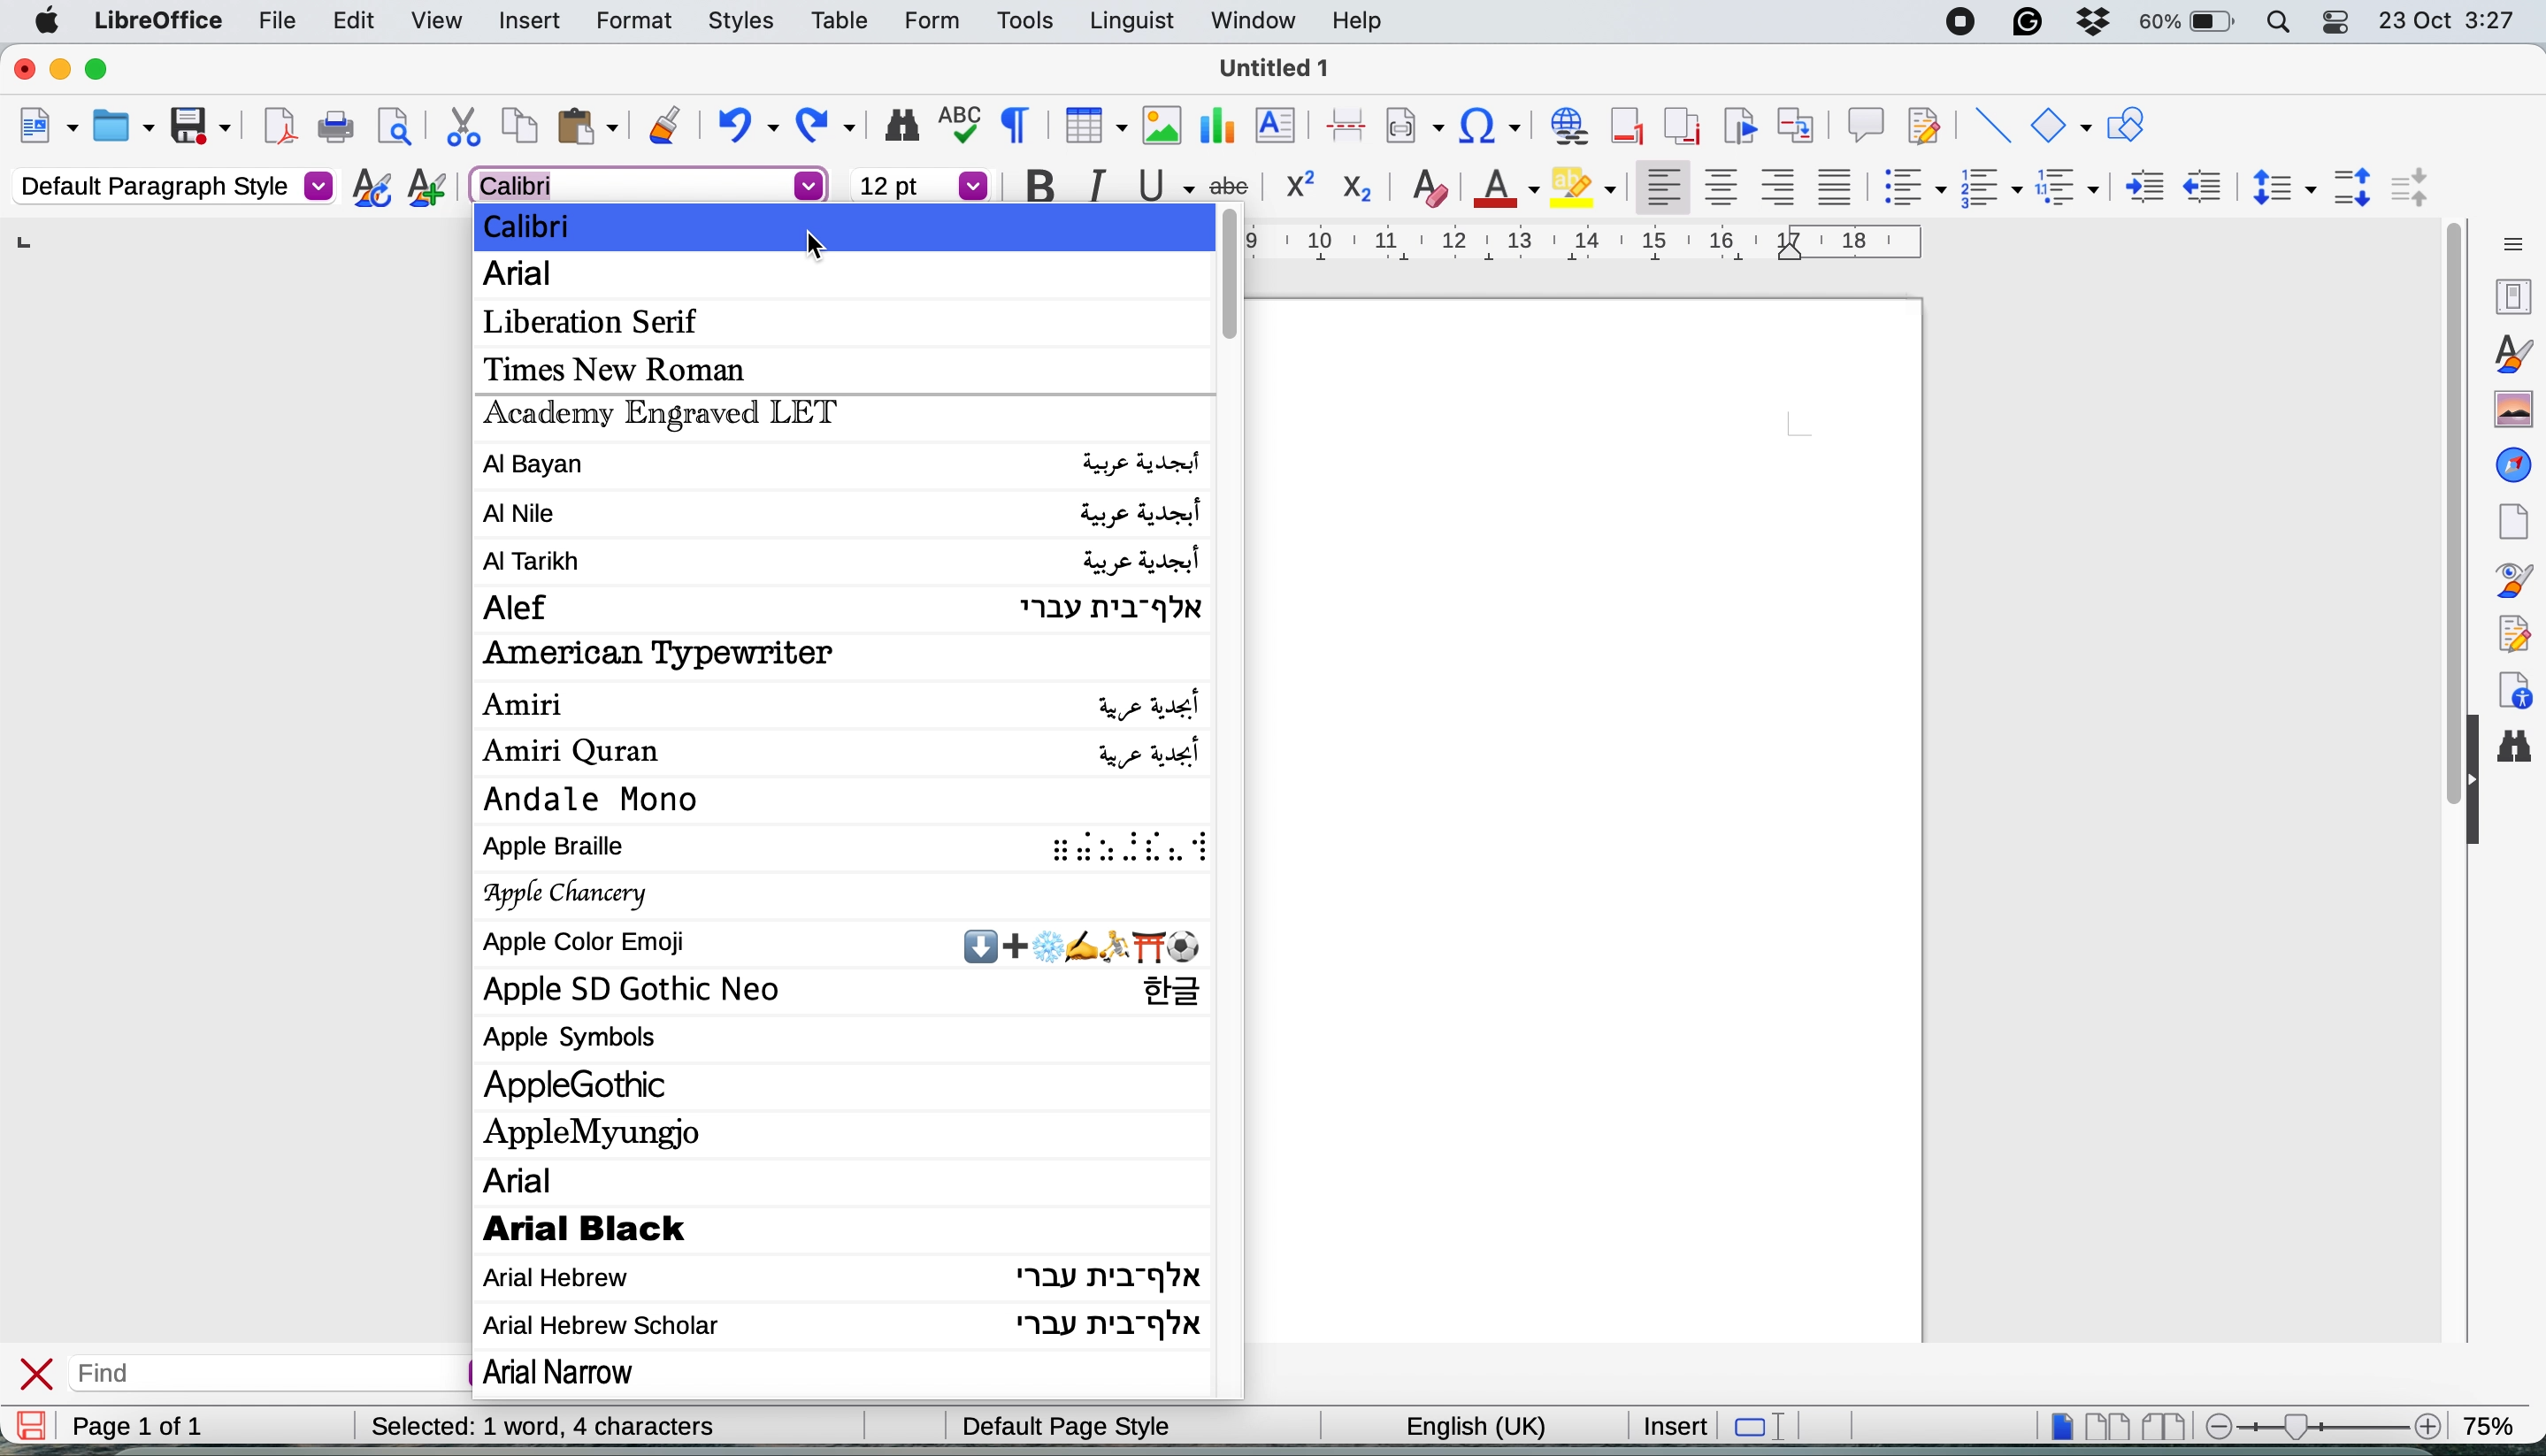  I want to click on save, so click(200, 124).